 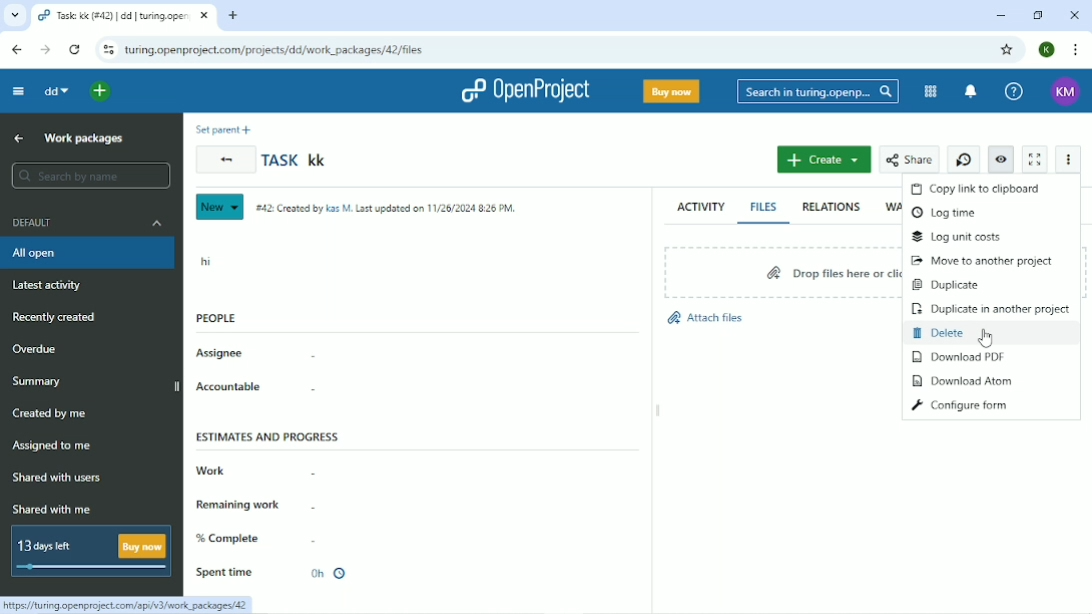 What do you see at coordinates (254, 472) in the screenshot?
I see `Work` at bounding box center [254, 472].